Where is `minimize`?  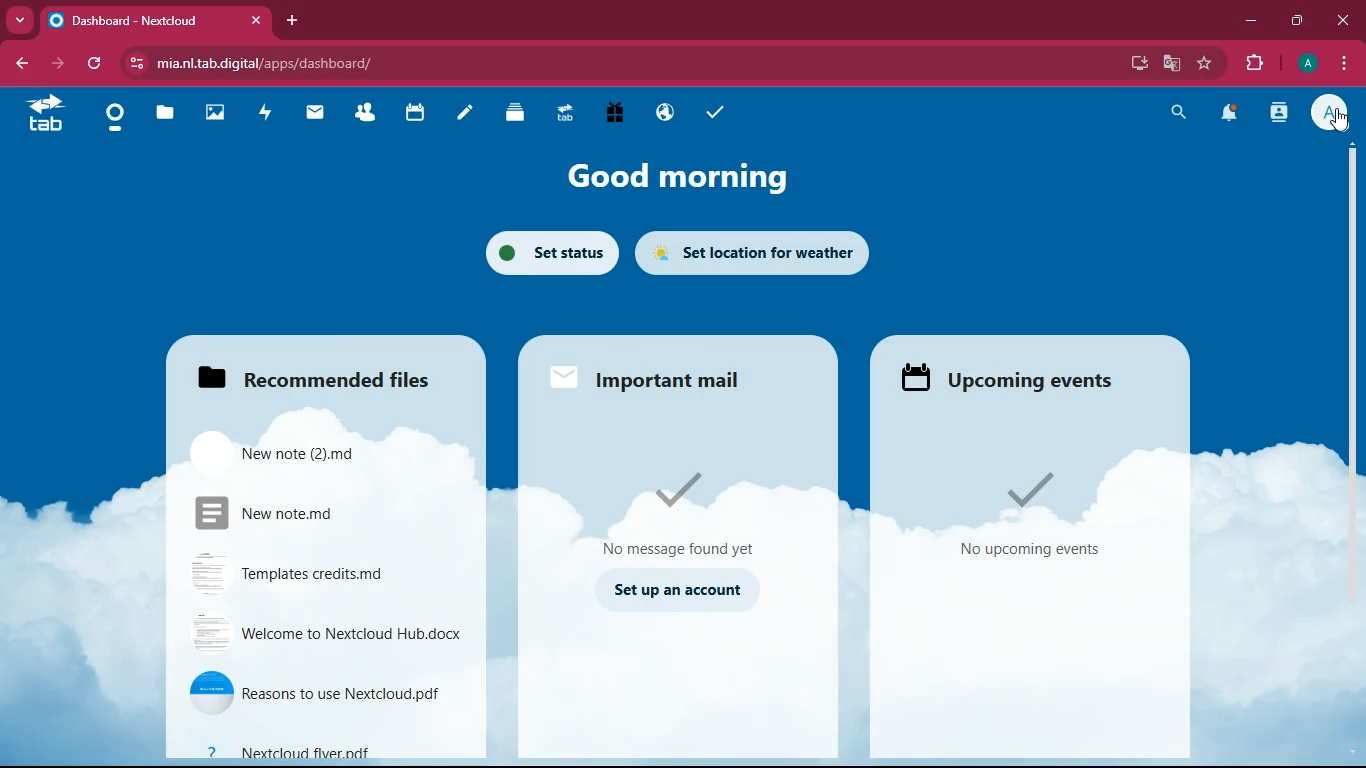
minimize is located at coordinates (1248, 20).